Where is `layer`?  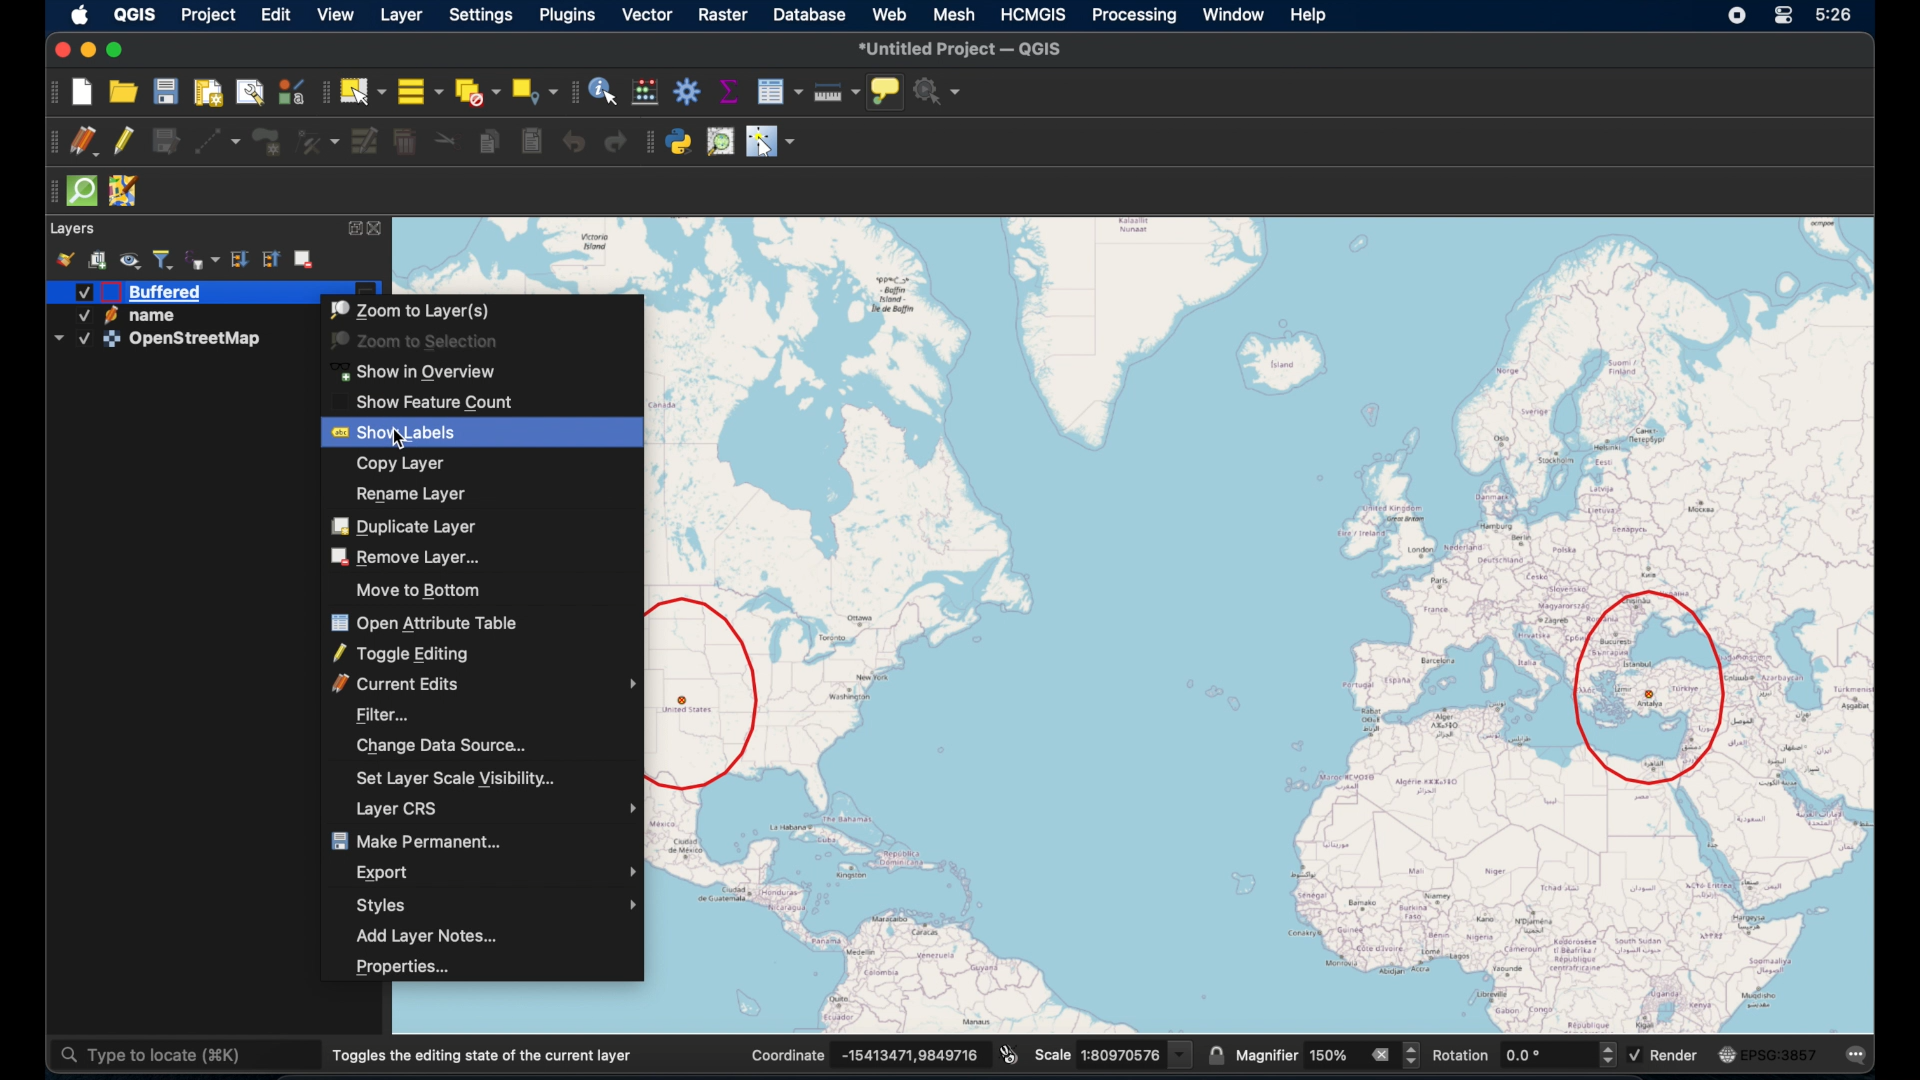 layer is located at coordinates (404, 16).